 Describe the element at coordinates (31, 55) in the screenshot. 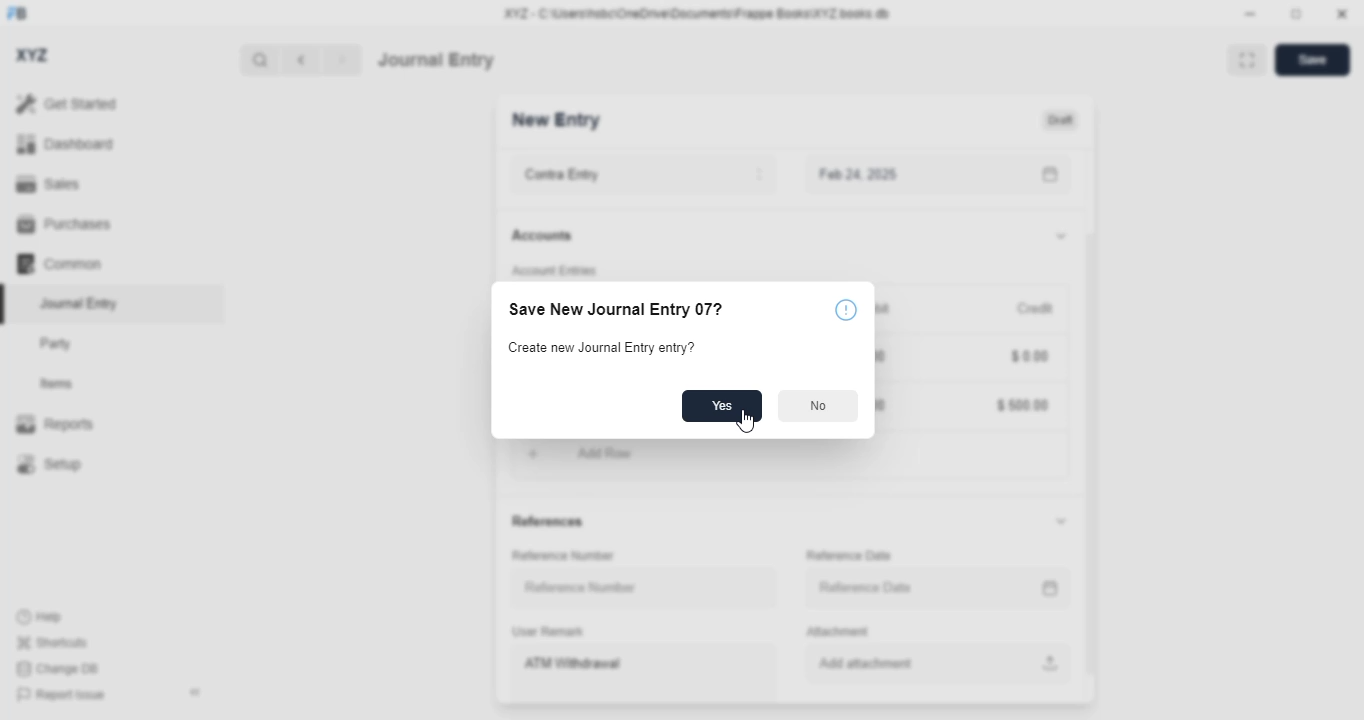

I see `XYZ` at that location.